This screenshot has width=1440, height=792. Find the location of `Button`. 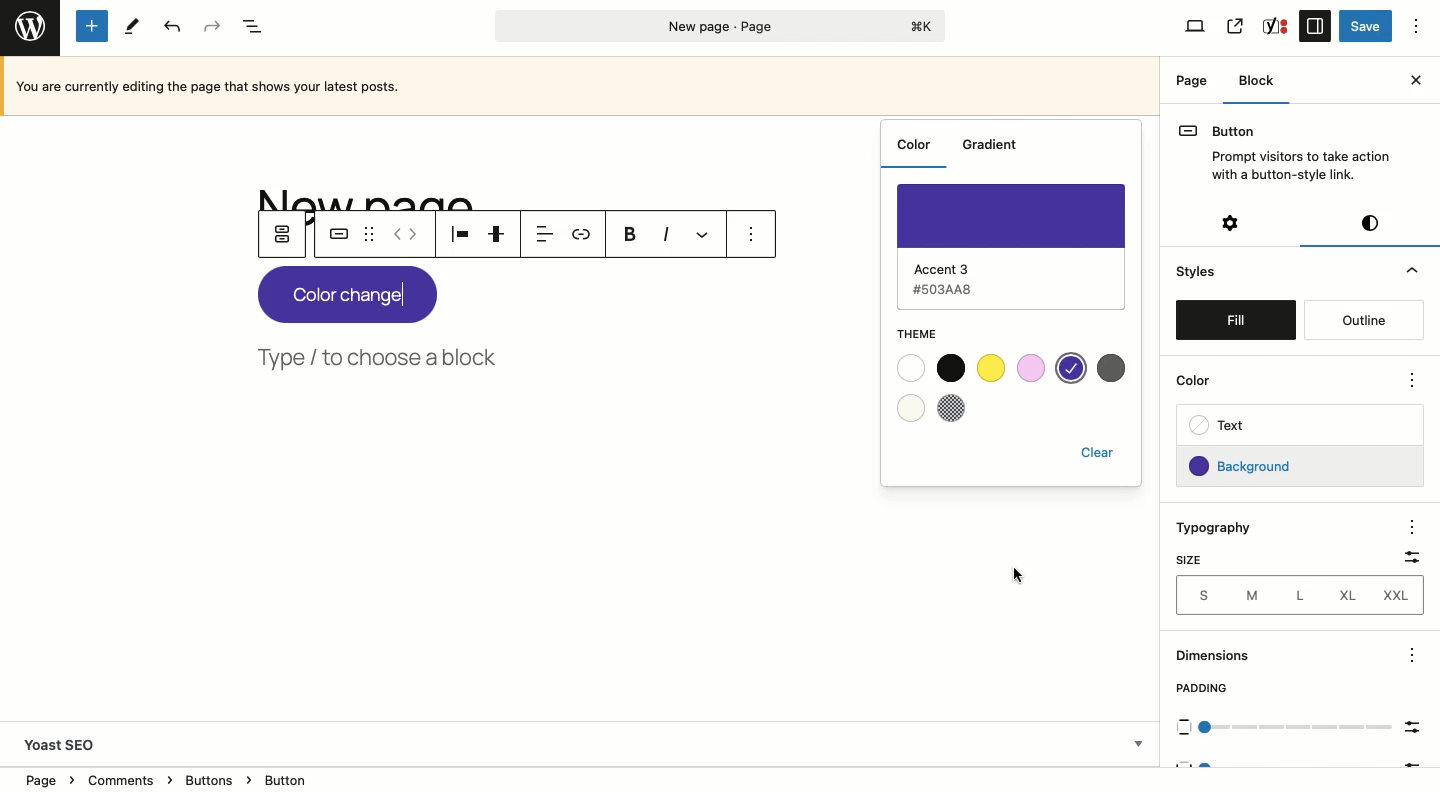

Button is located at coordinates (1284, 148).